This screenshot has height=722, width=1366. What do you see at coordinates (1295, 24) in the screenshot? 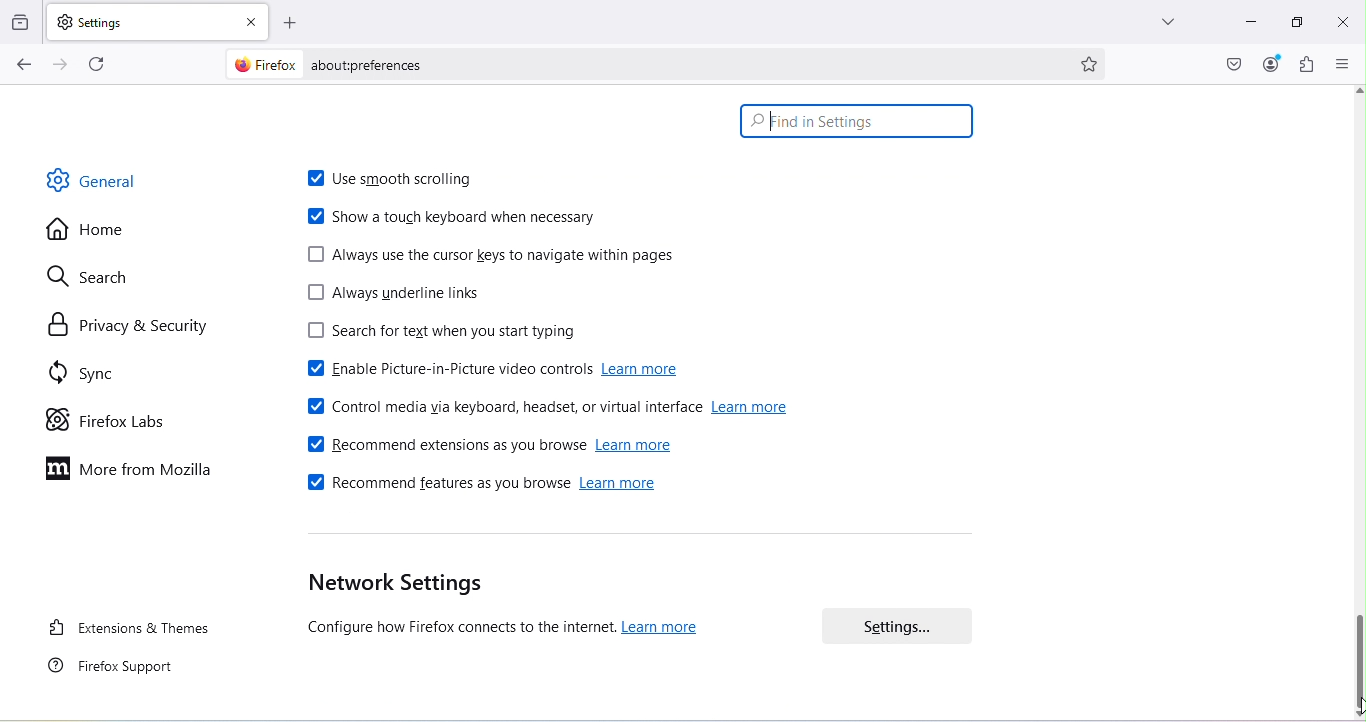
I see `Maximize` at bounding box center [1295, 24].